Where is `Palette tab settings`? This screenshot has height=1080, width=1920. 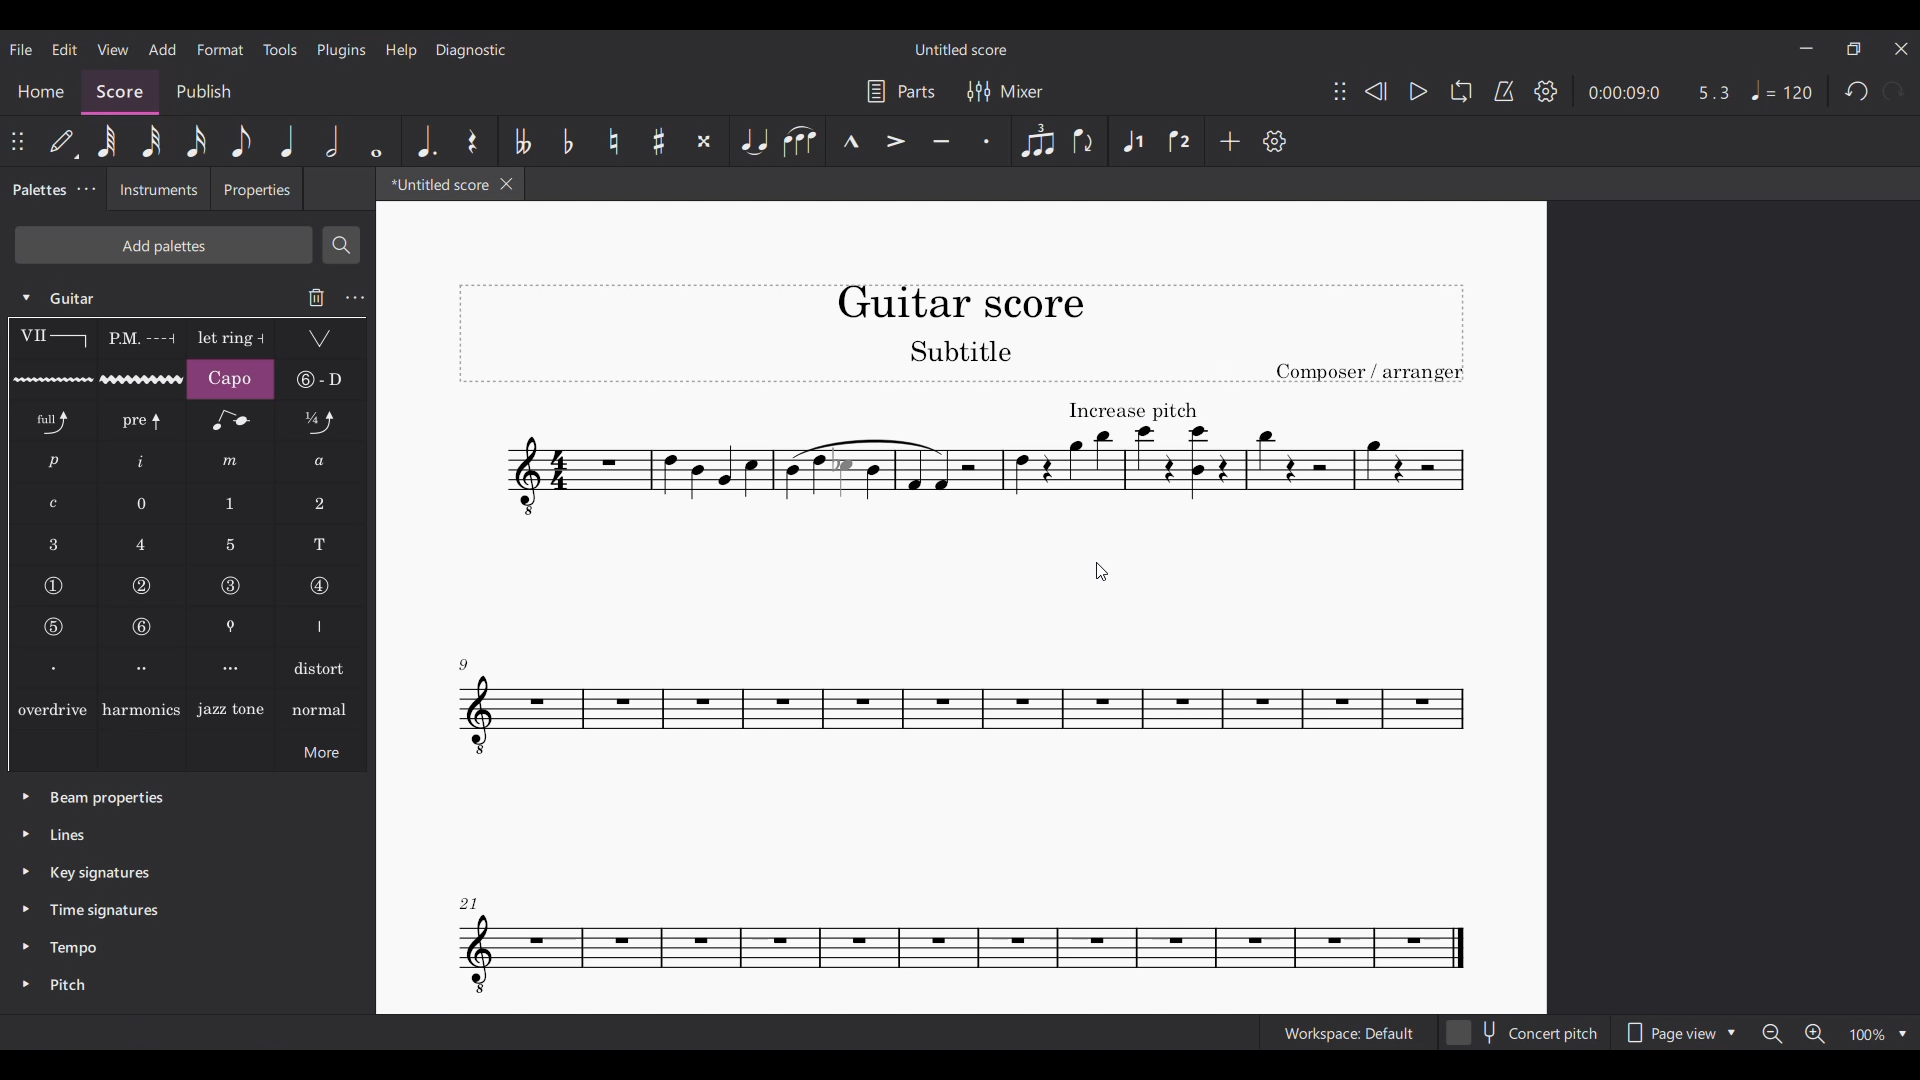
Palette tab settings is located at coordinates (88, 189).